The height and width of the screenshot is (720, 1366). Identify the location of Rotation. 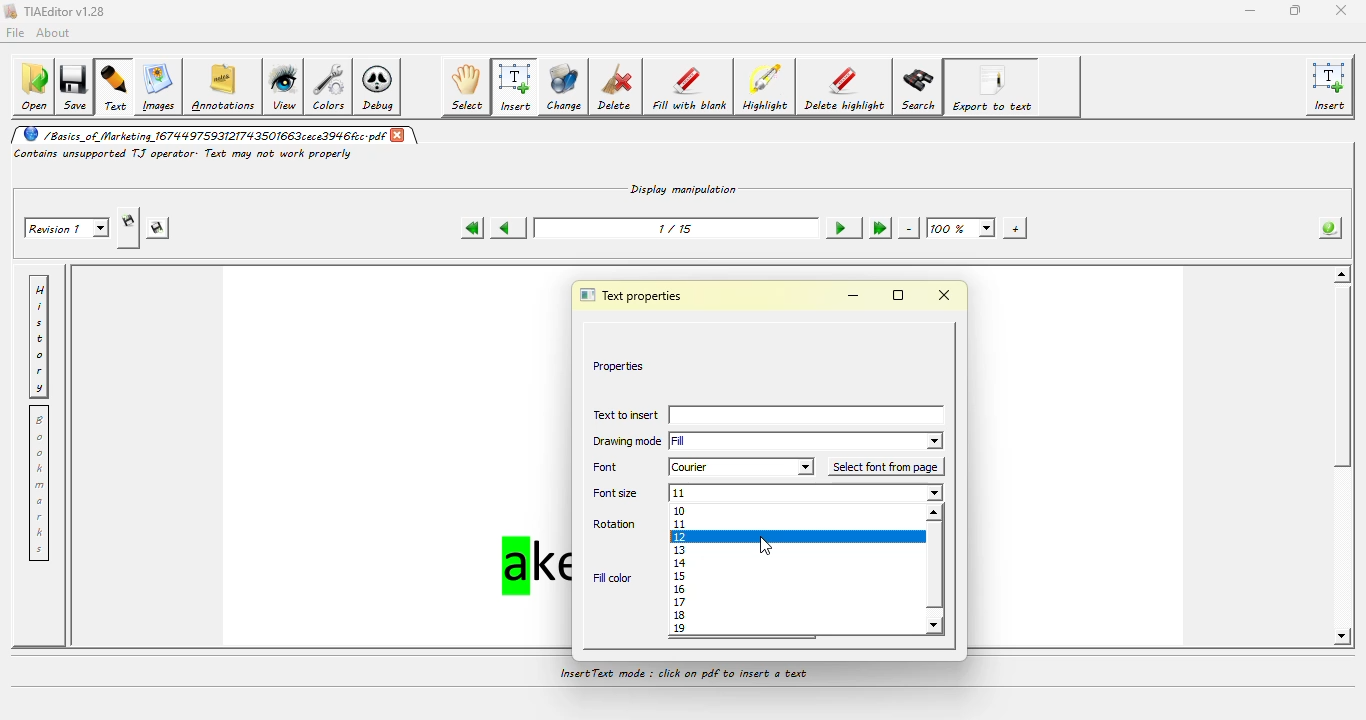
(618, 525).